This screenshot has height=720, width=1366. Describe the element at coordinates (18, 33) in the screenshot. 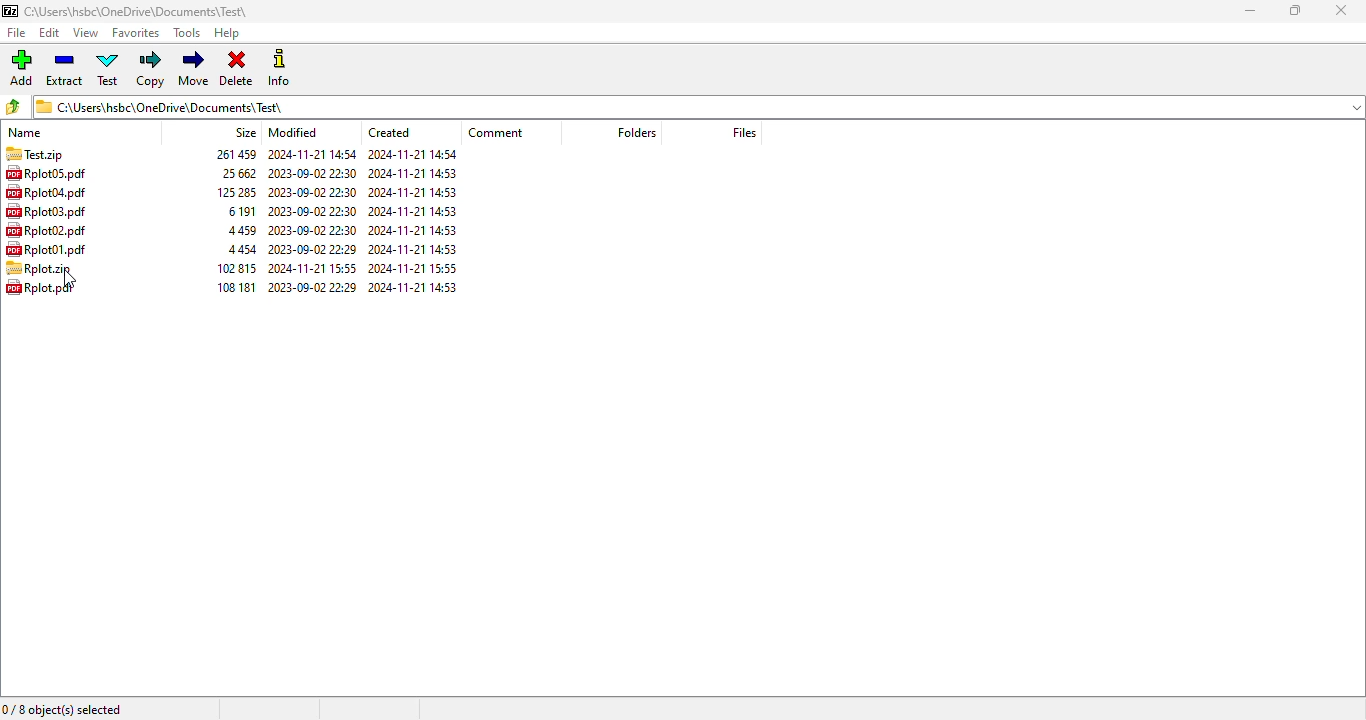

I see `file` at that location.